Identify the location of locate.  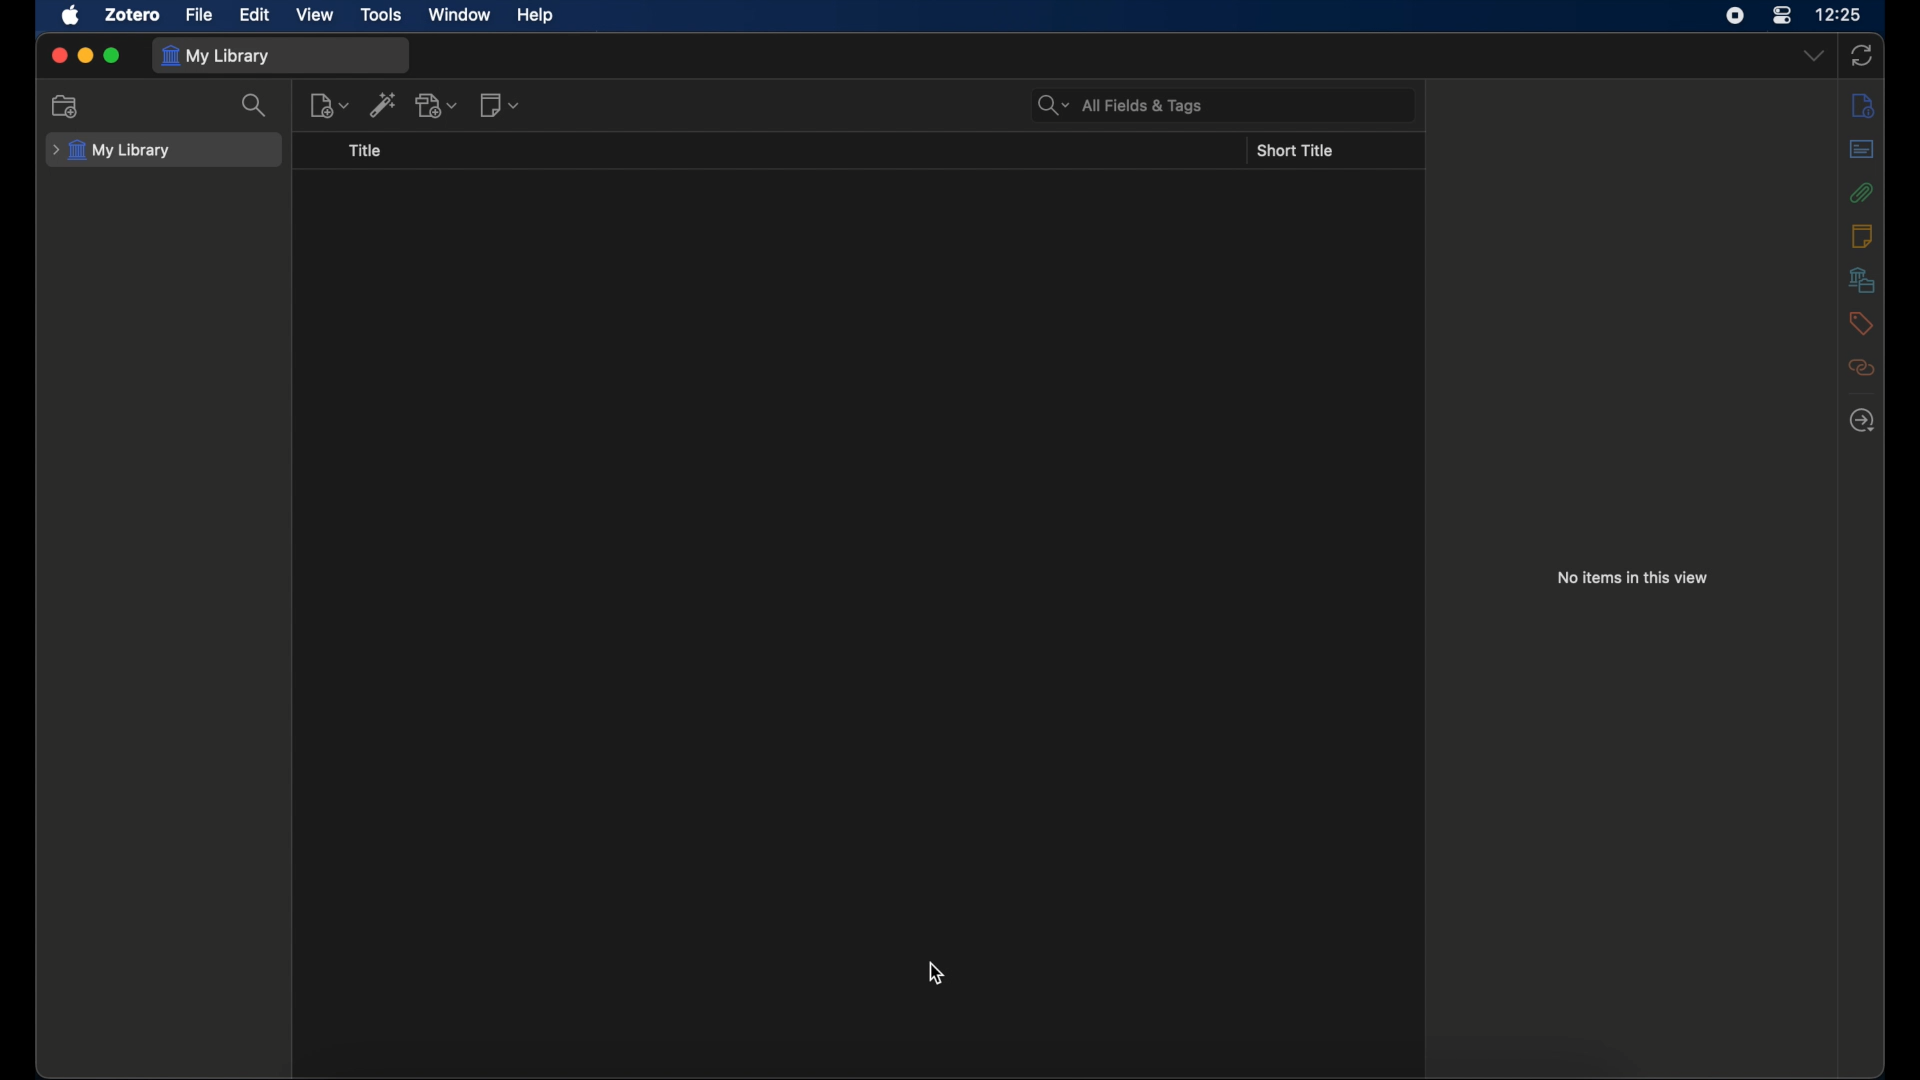
(1862, 421).